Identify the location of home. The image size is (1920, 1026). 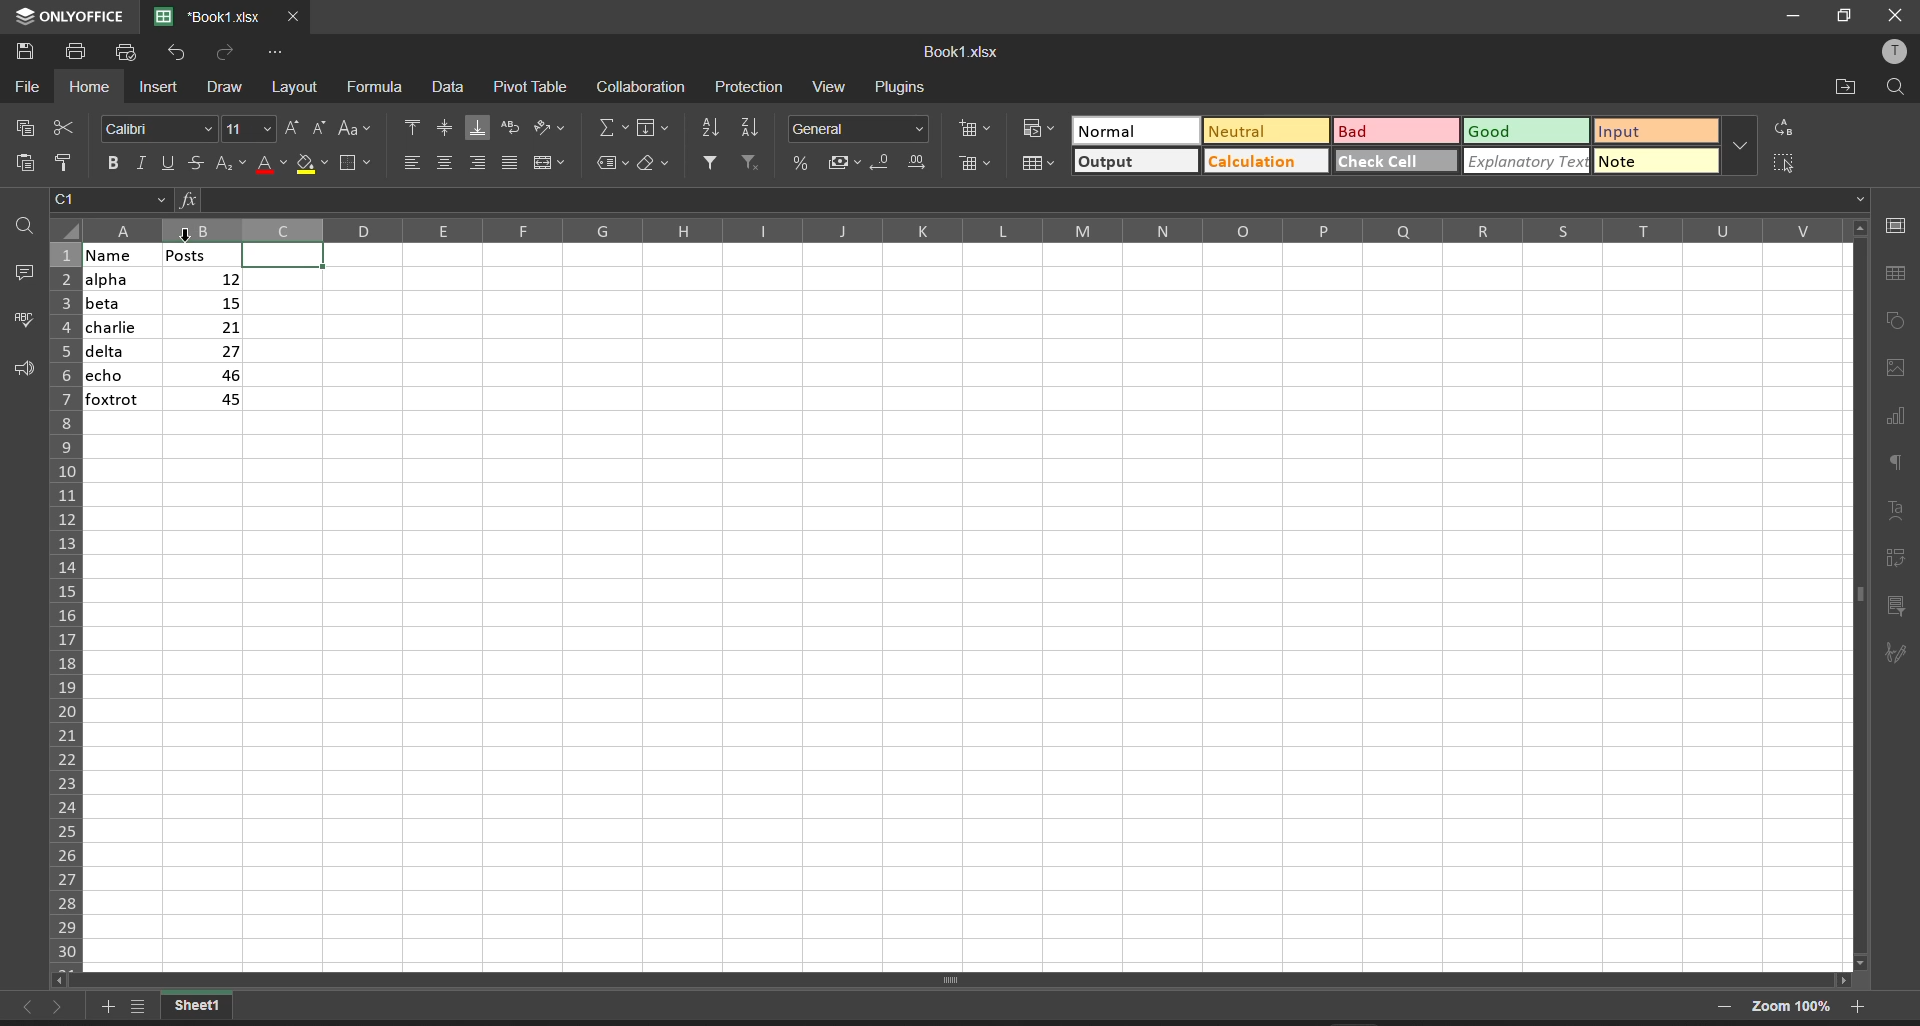
(93, 89).